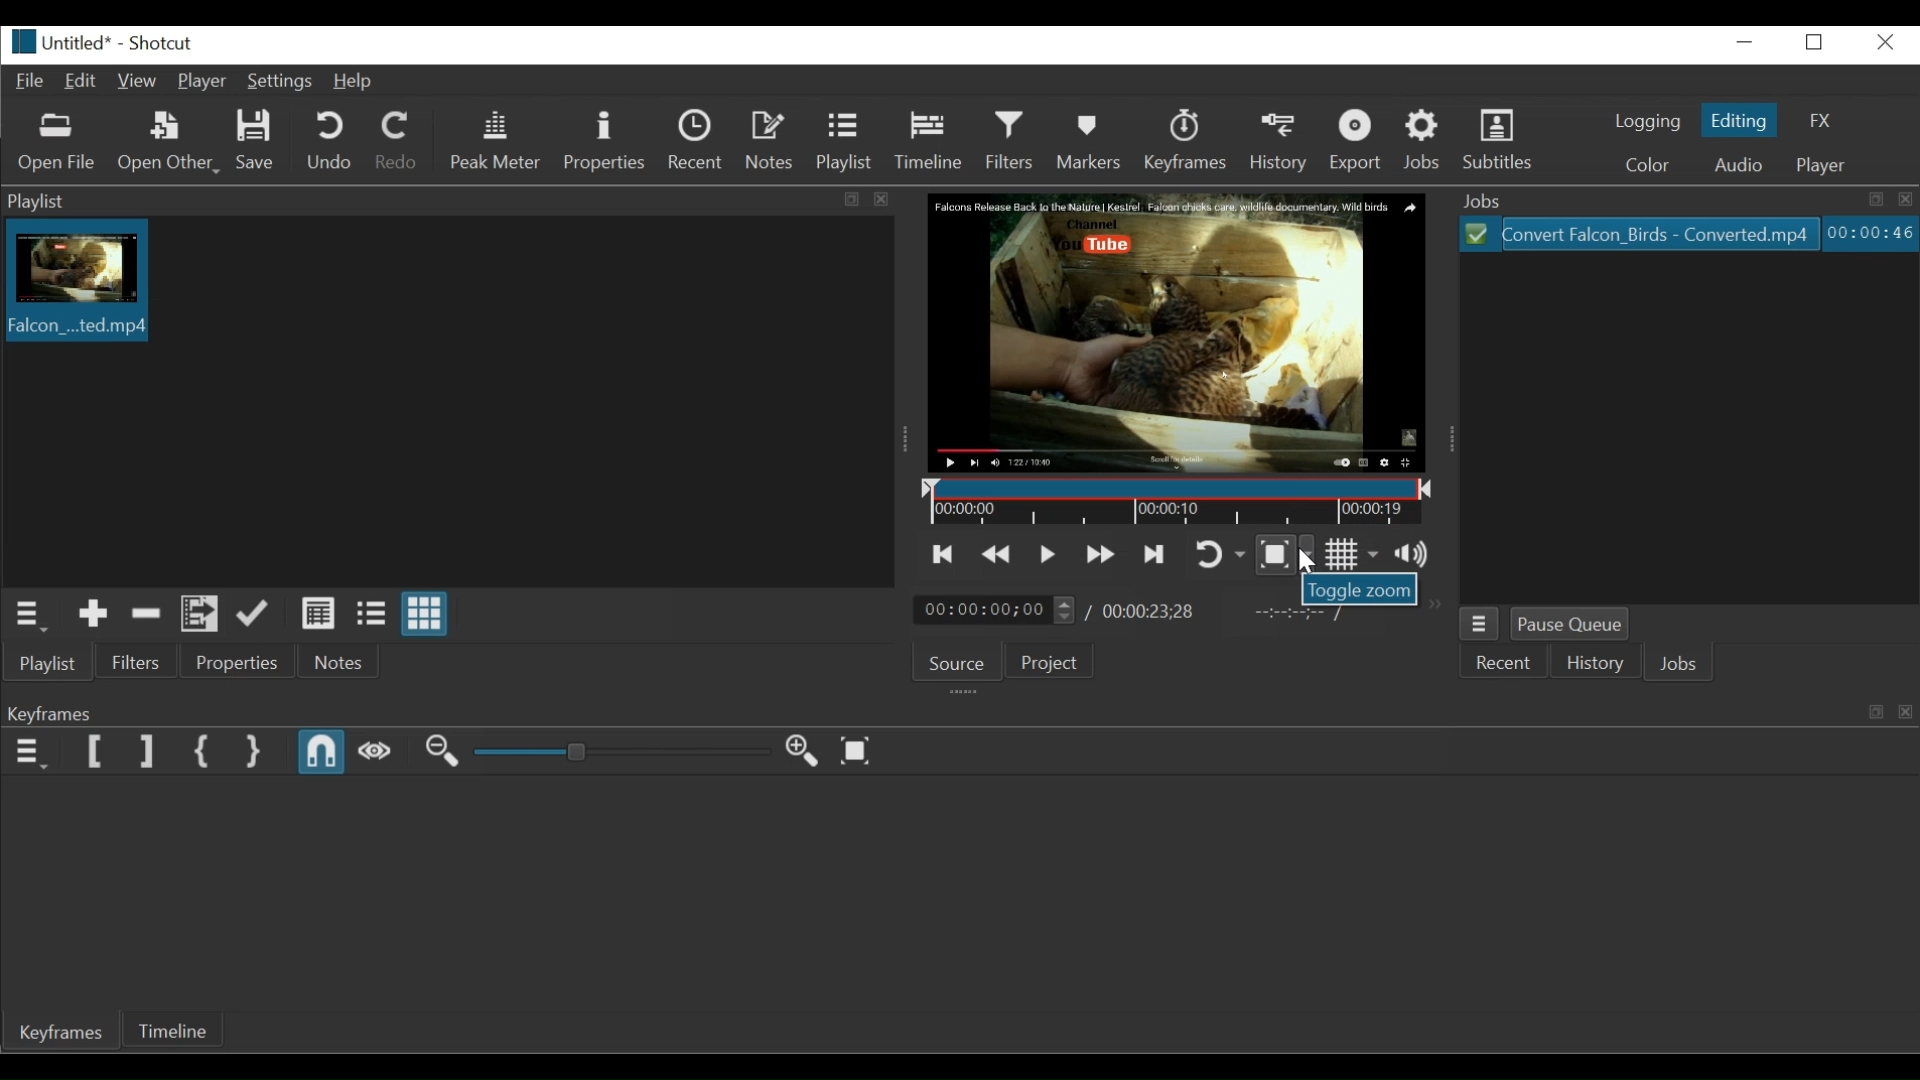  Describe the element at coordinates (160, 42) in the screenshot. I see `Shotcut` at that location.